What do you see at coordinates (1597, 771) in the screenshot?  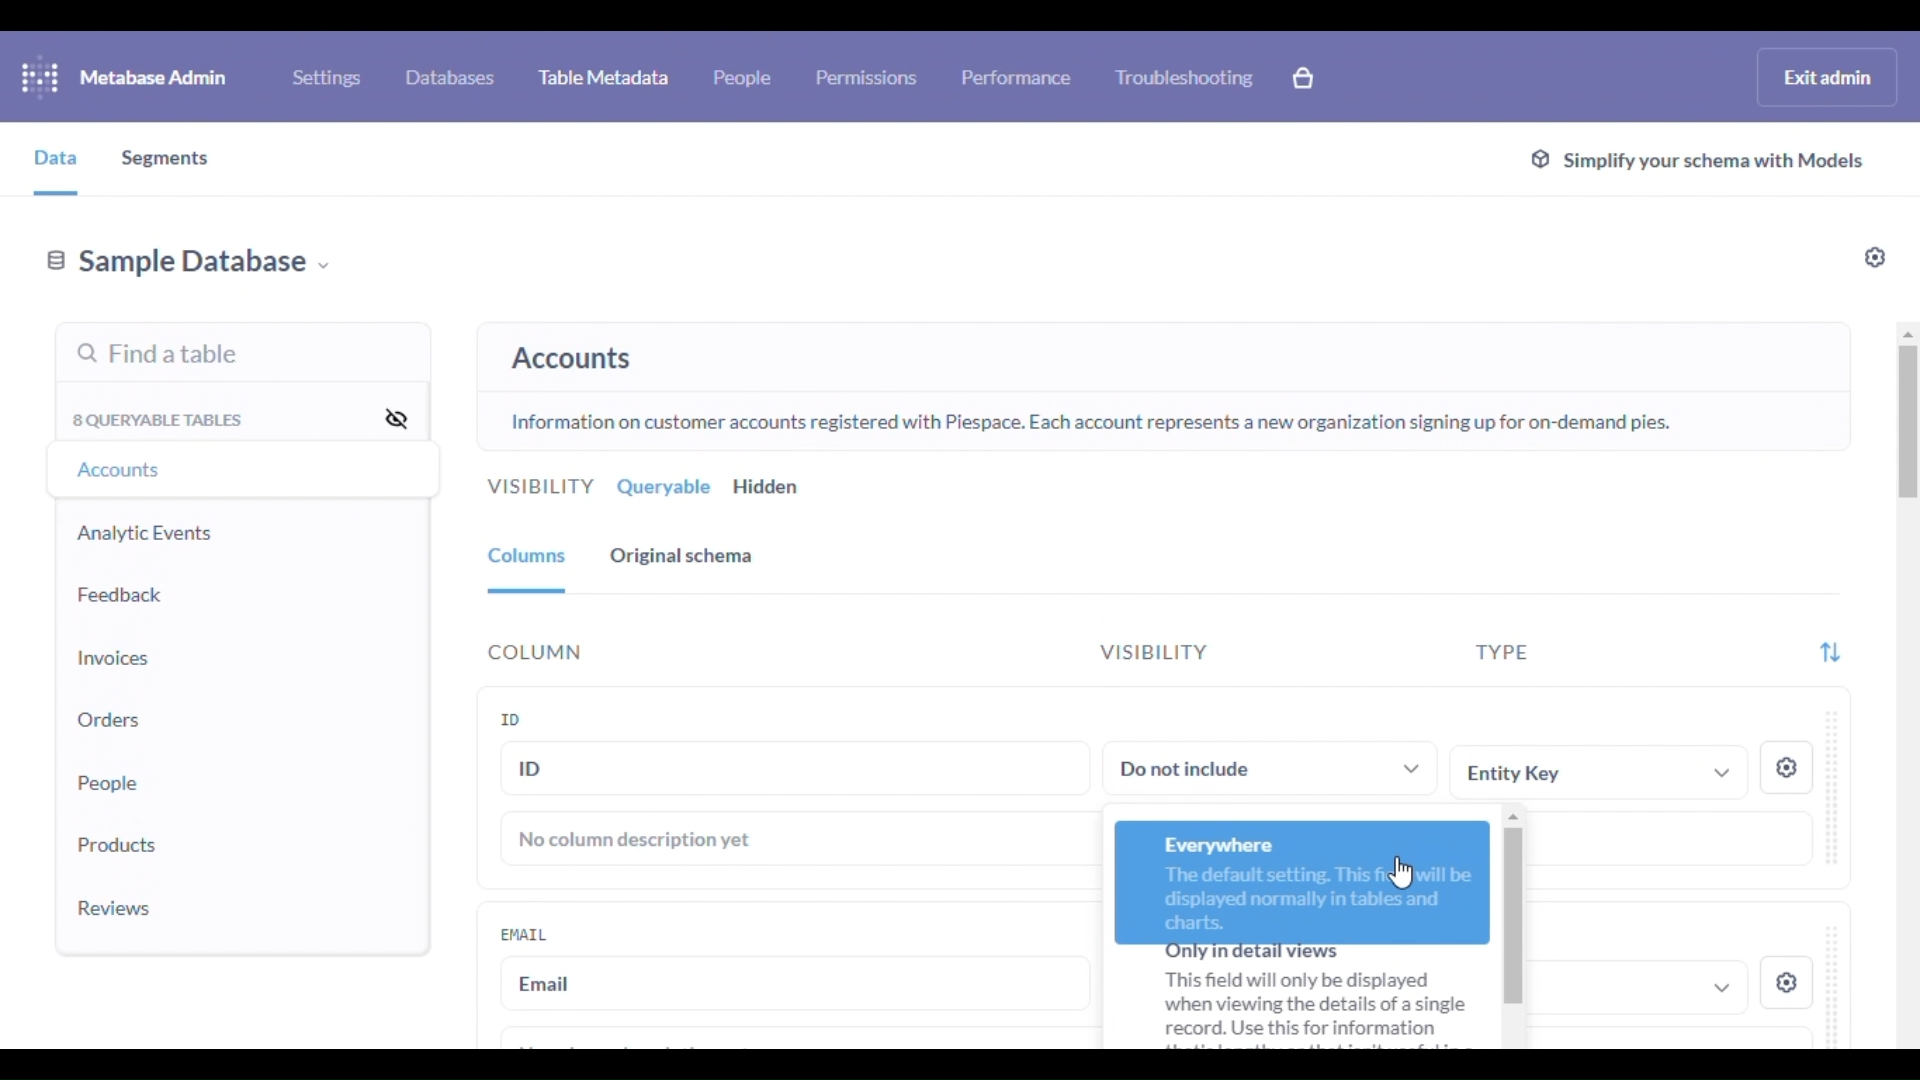 I see `entity key` at bounding box center [1597, 771].